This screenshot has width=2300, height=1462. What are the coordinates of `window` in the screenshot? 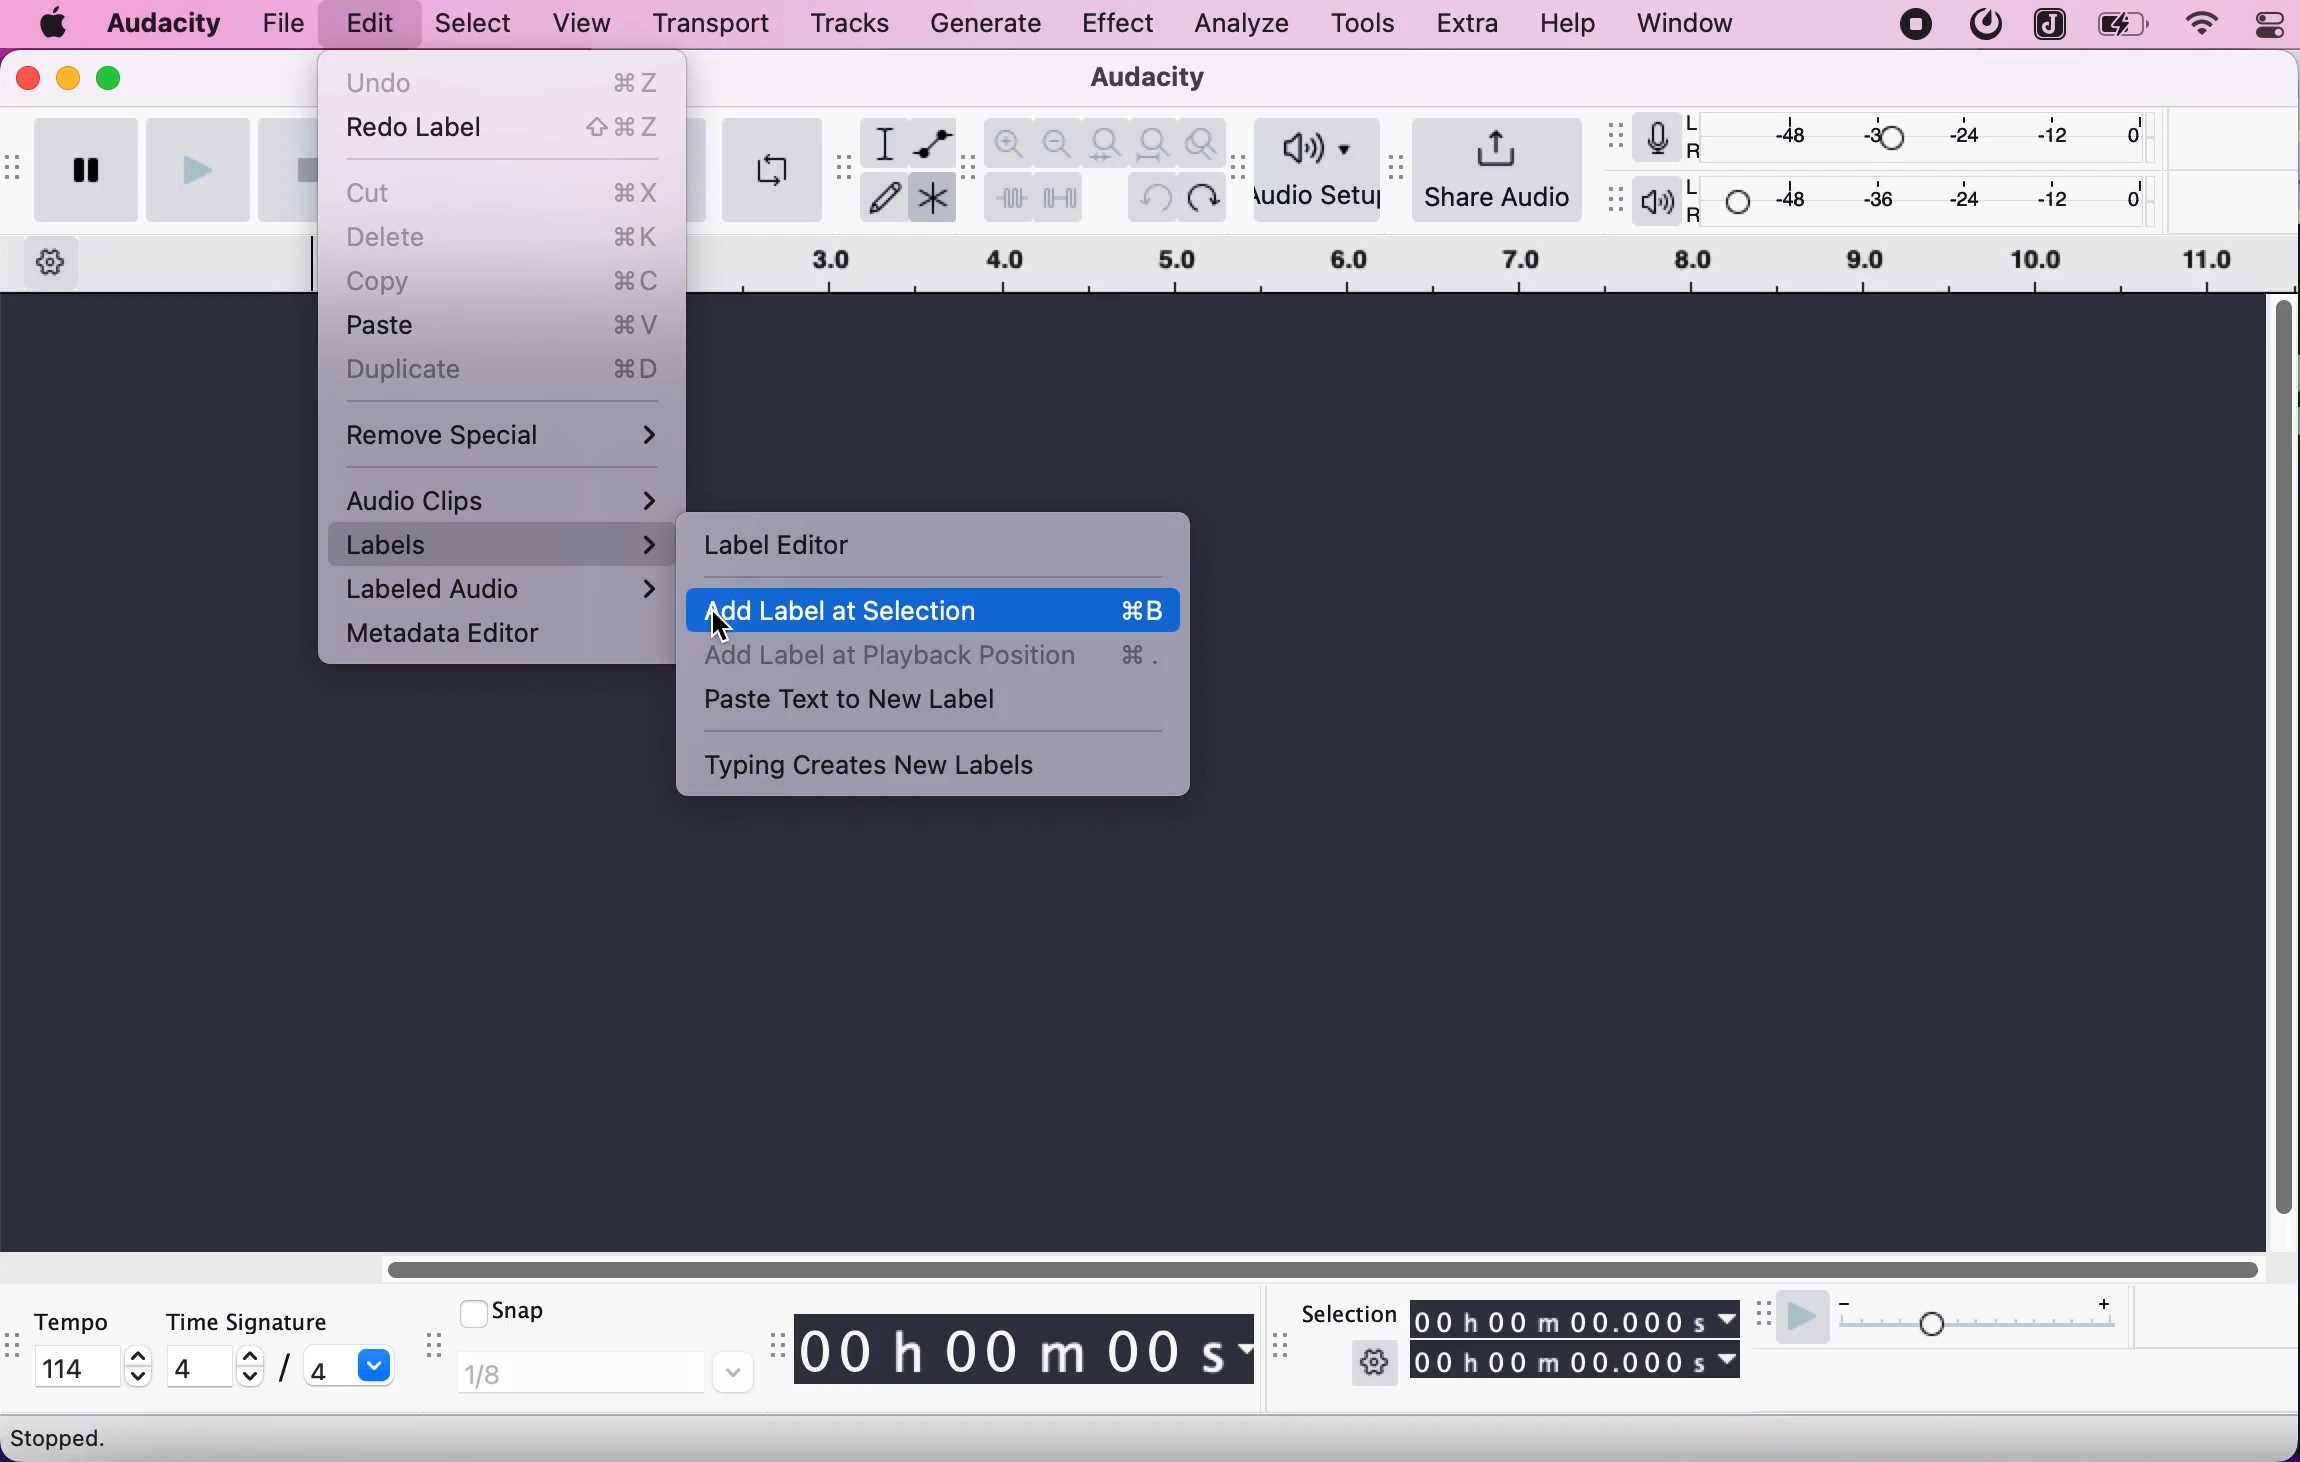 It's located at (1686, 25).